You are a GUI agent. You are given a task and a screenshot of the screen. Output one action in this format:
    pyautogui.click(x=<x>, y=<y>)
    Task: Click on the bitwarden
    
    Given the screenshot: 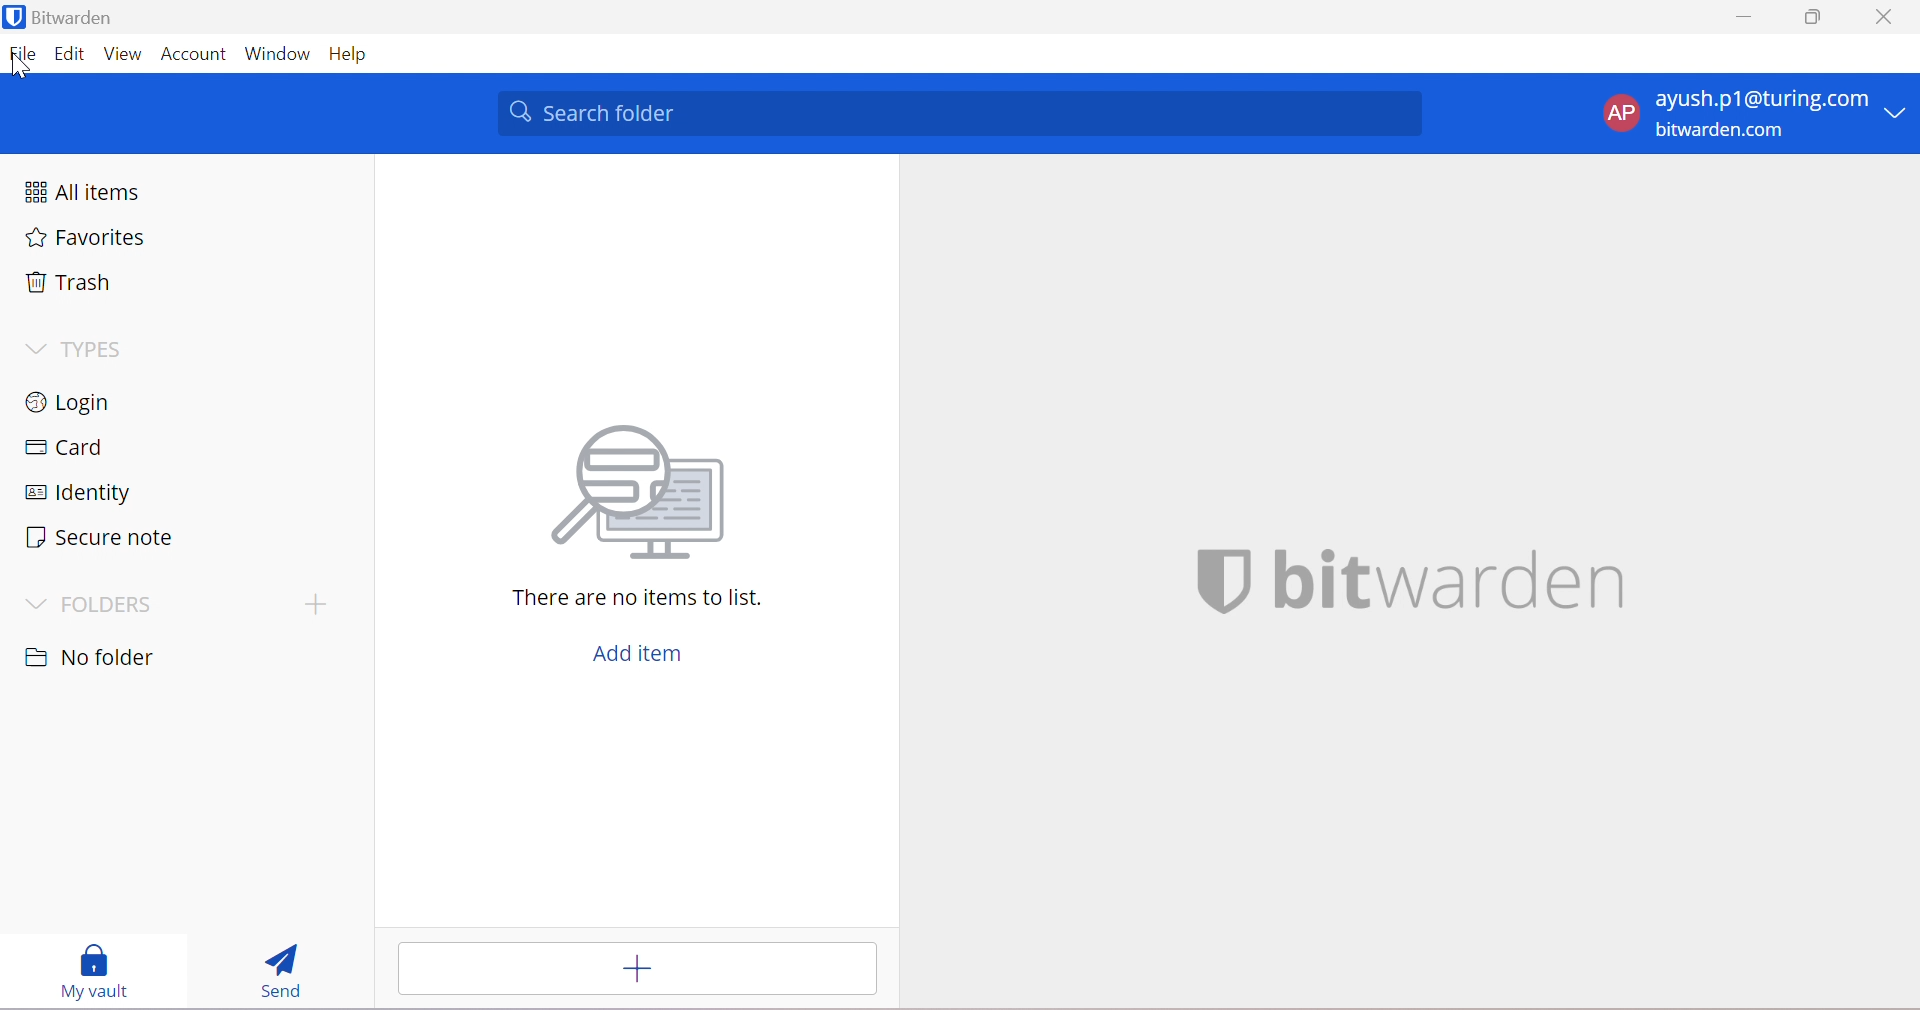 What is the action you would take?
    pyautogui.click(x=1450, y=580)
    